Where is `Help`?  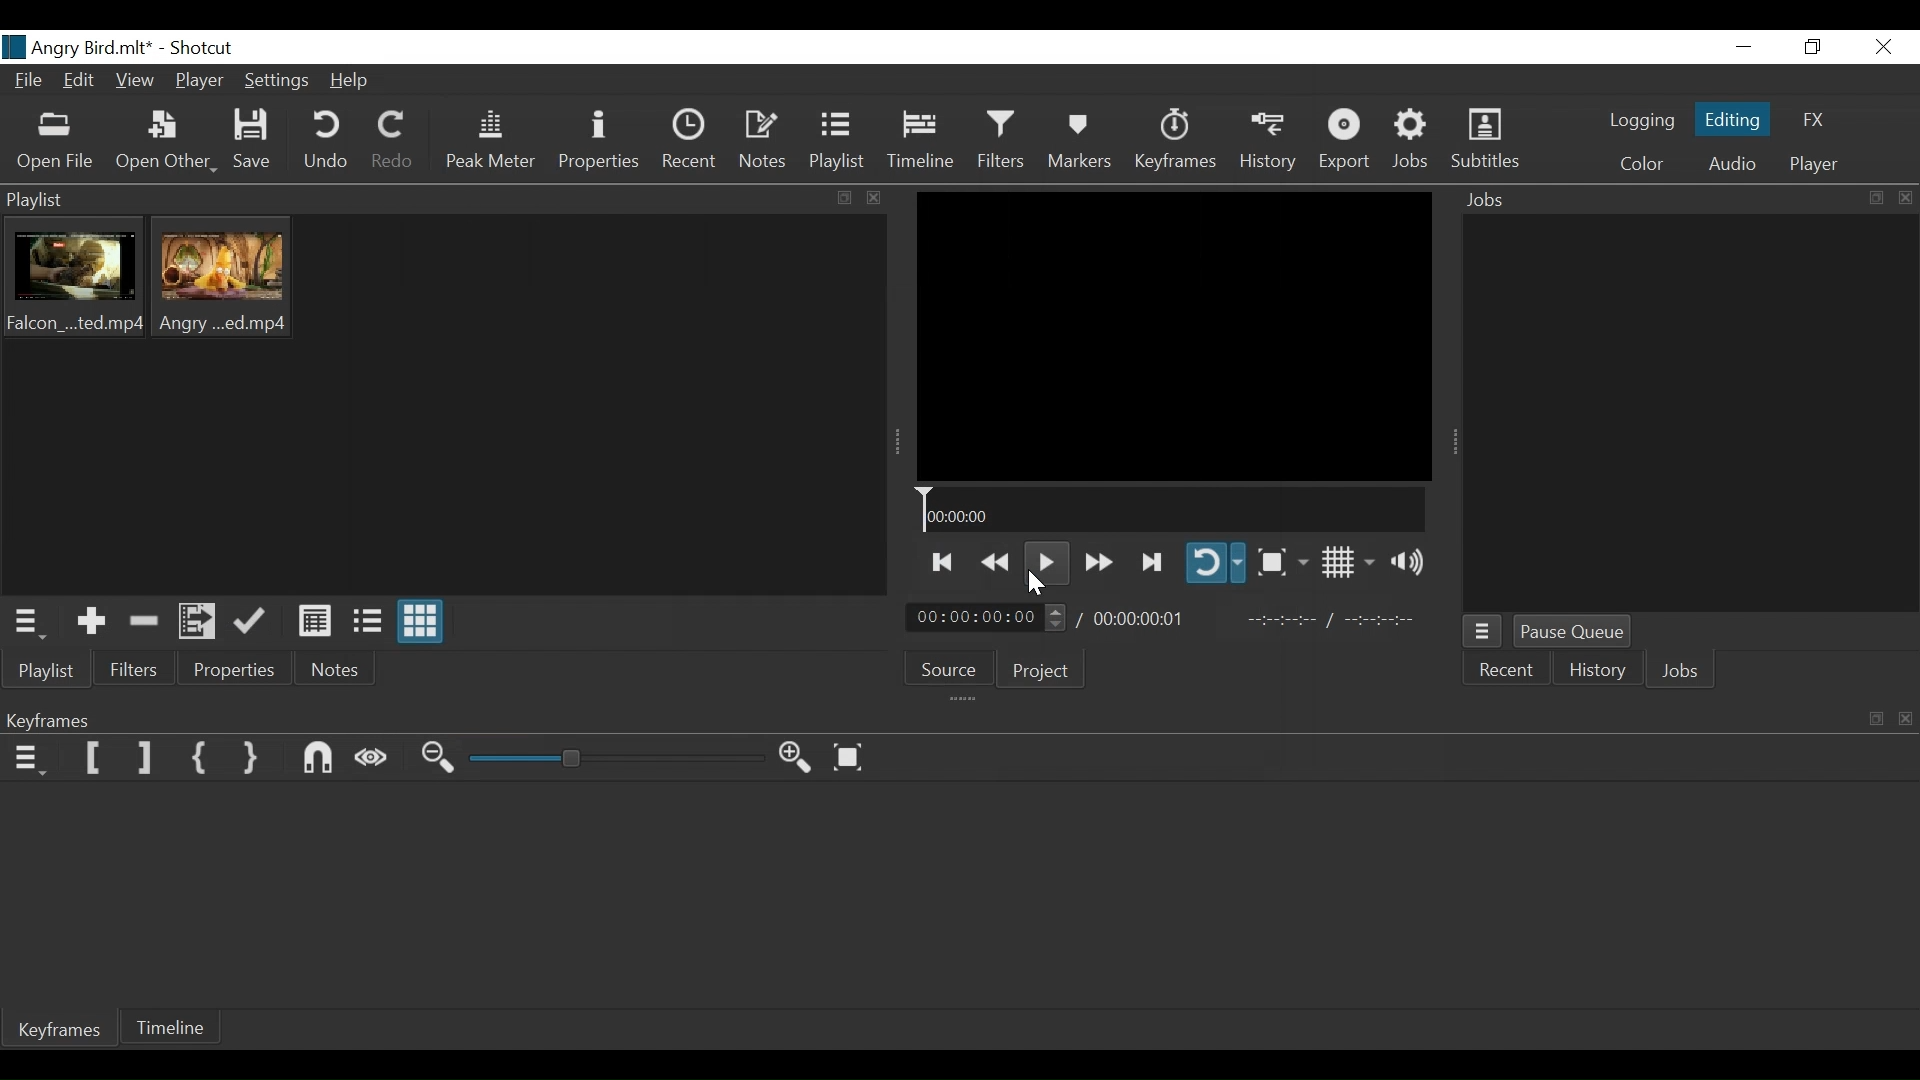
Help is located at coordinates (355, 82).